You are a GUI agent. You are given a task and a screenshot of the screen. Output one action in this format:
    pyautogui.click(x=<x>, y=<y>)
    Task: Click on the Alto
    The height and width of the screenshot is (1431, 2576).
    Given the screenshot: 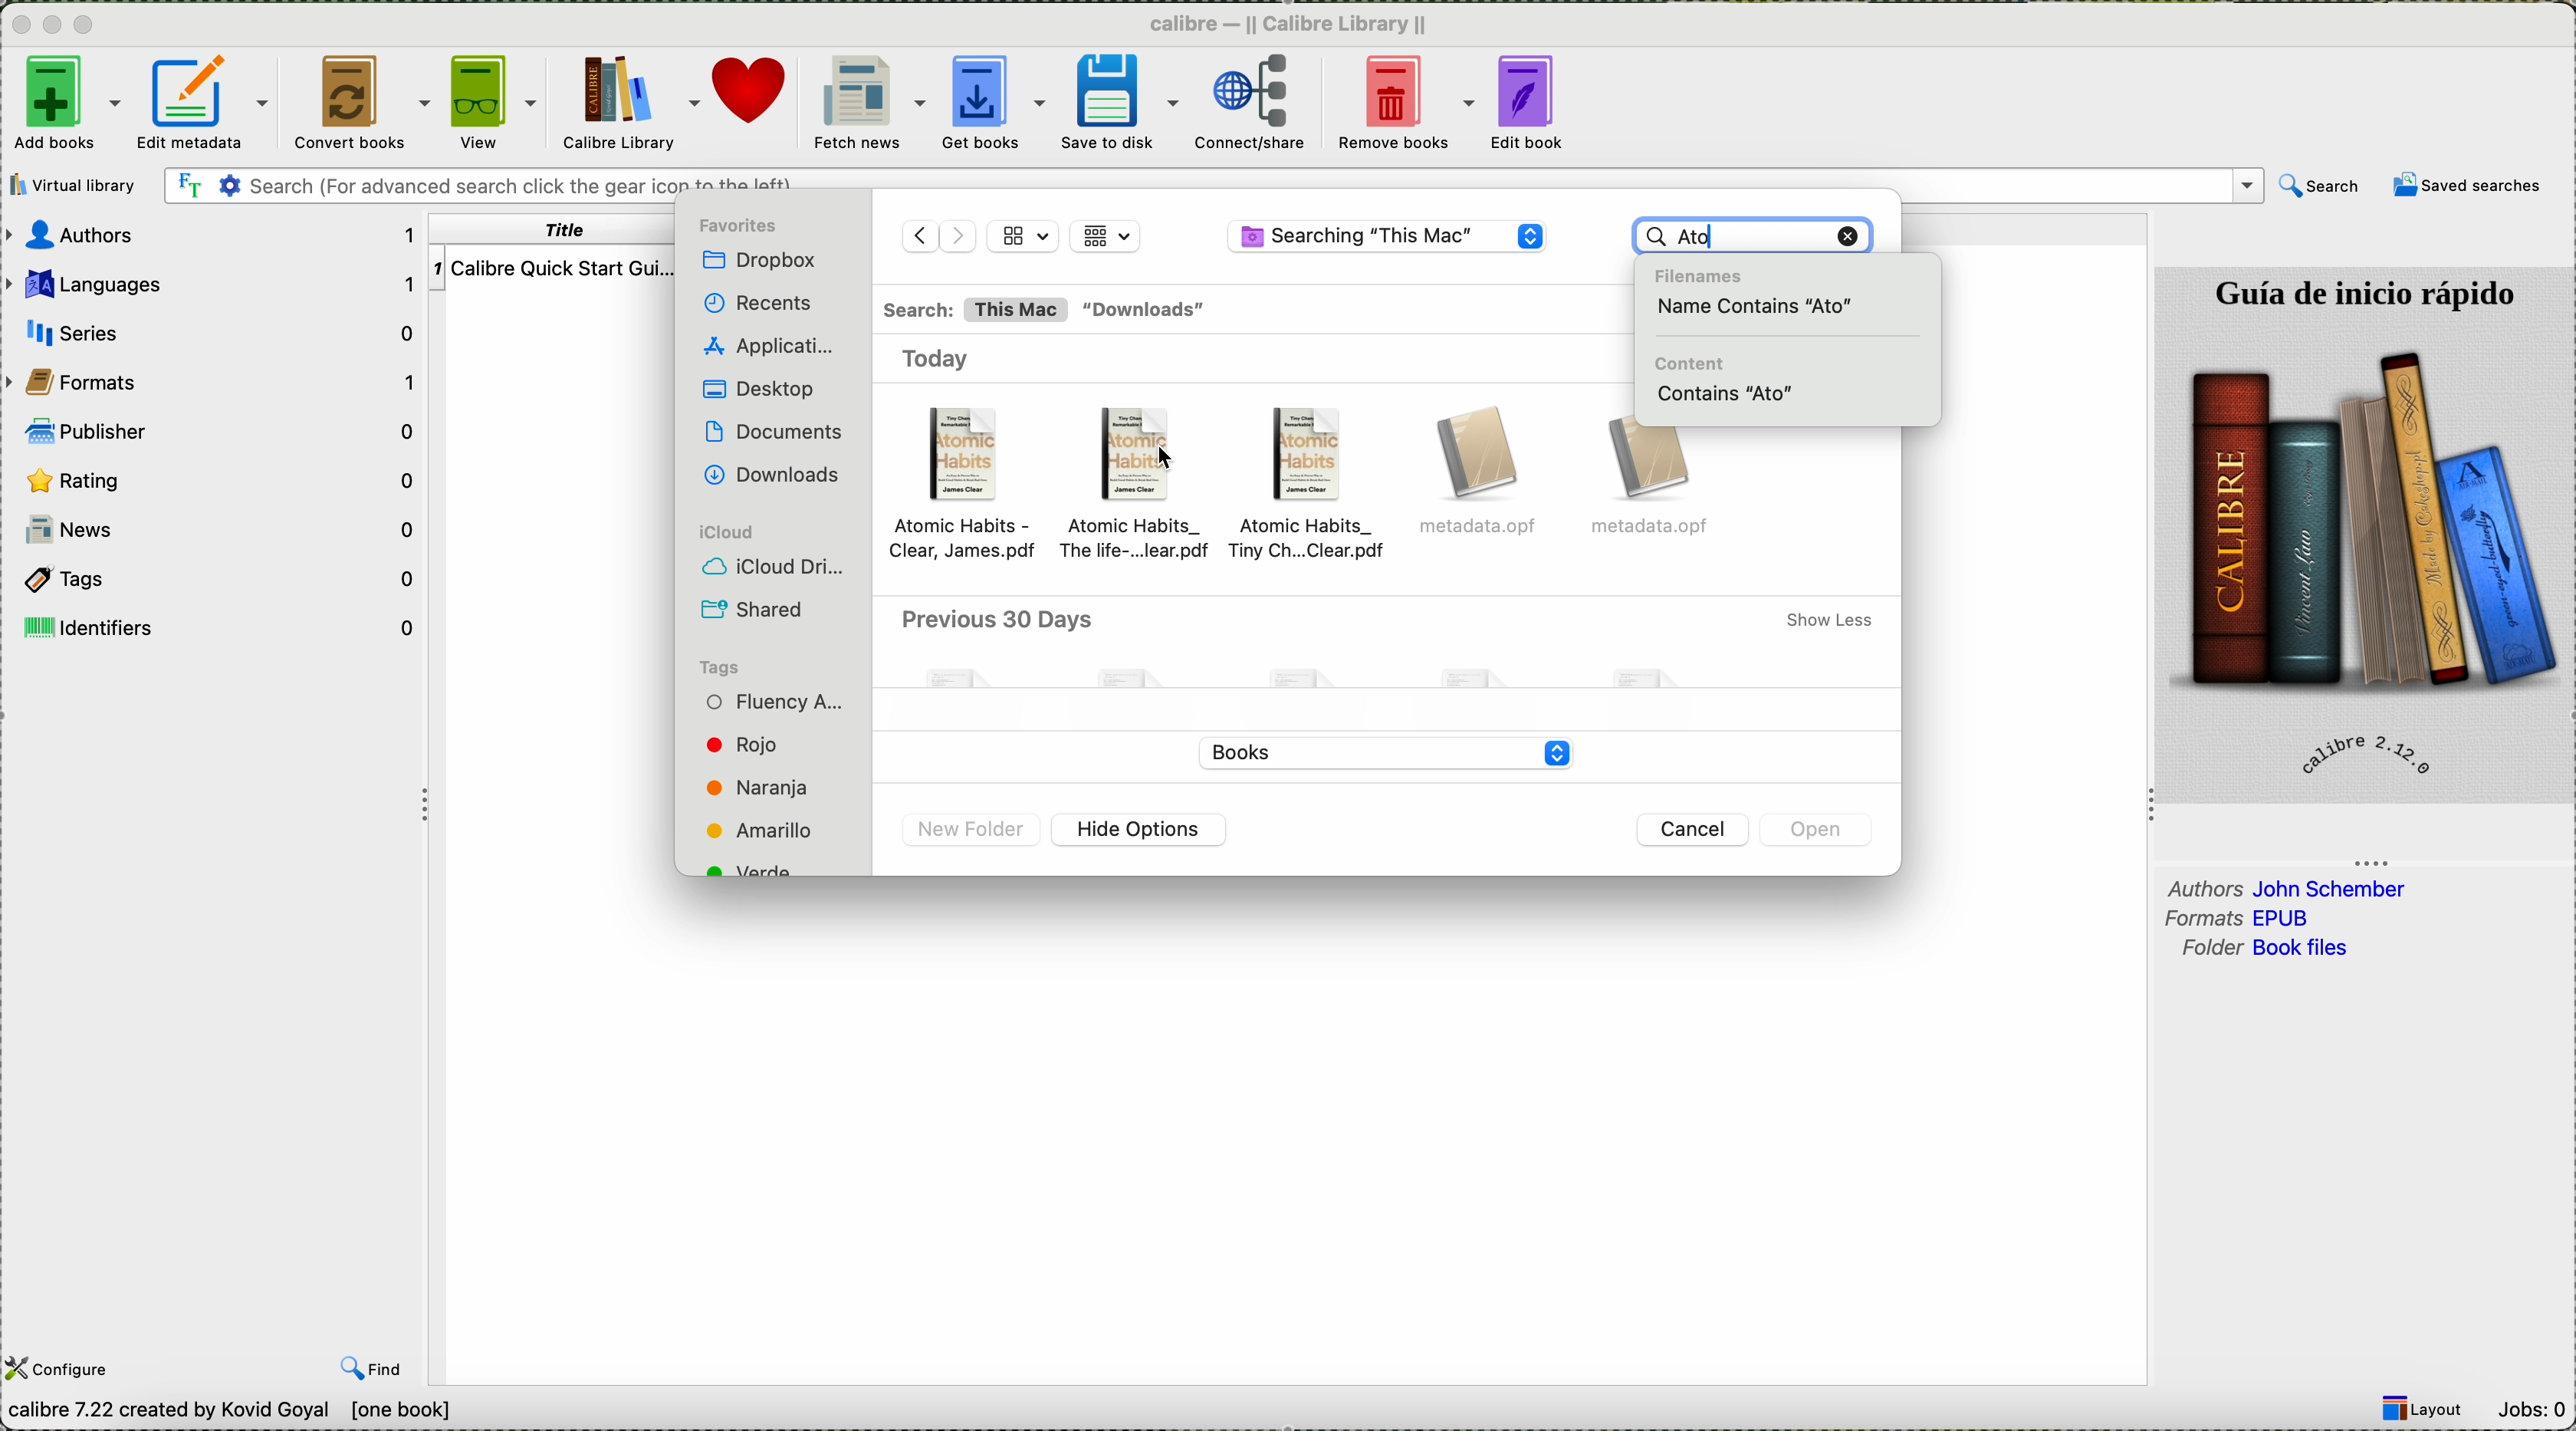 What is the action you would take?
    pyautogui.click(x=1729, y=234)
    